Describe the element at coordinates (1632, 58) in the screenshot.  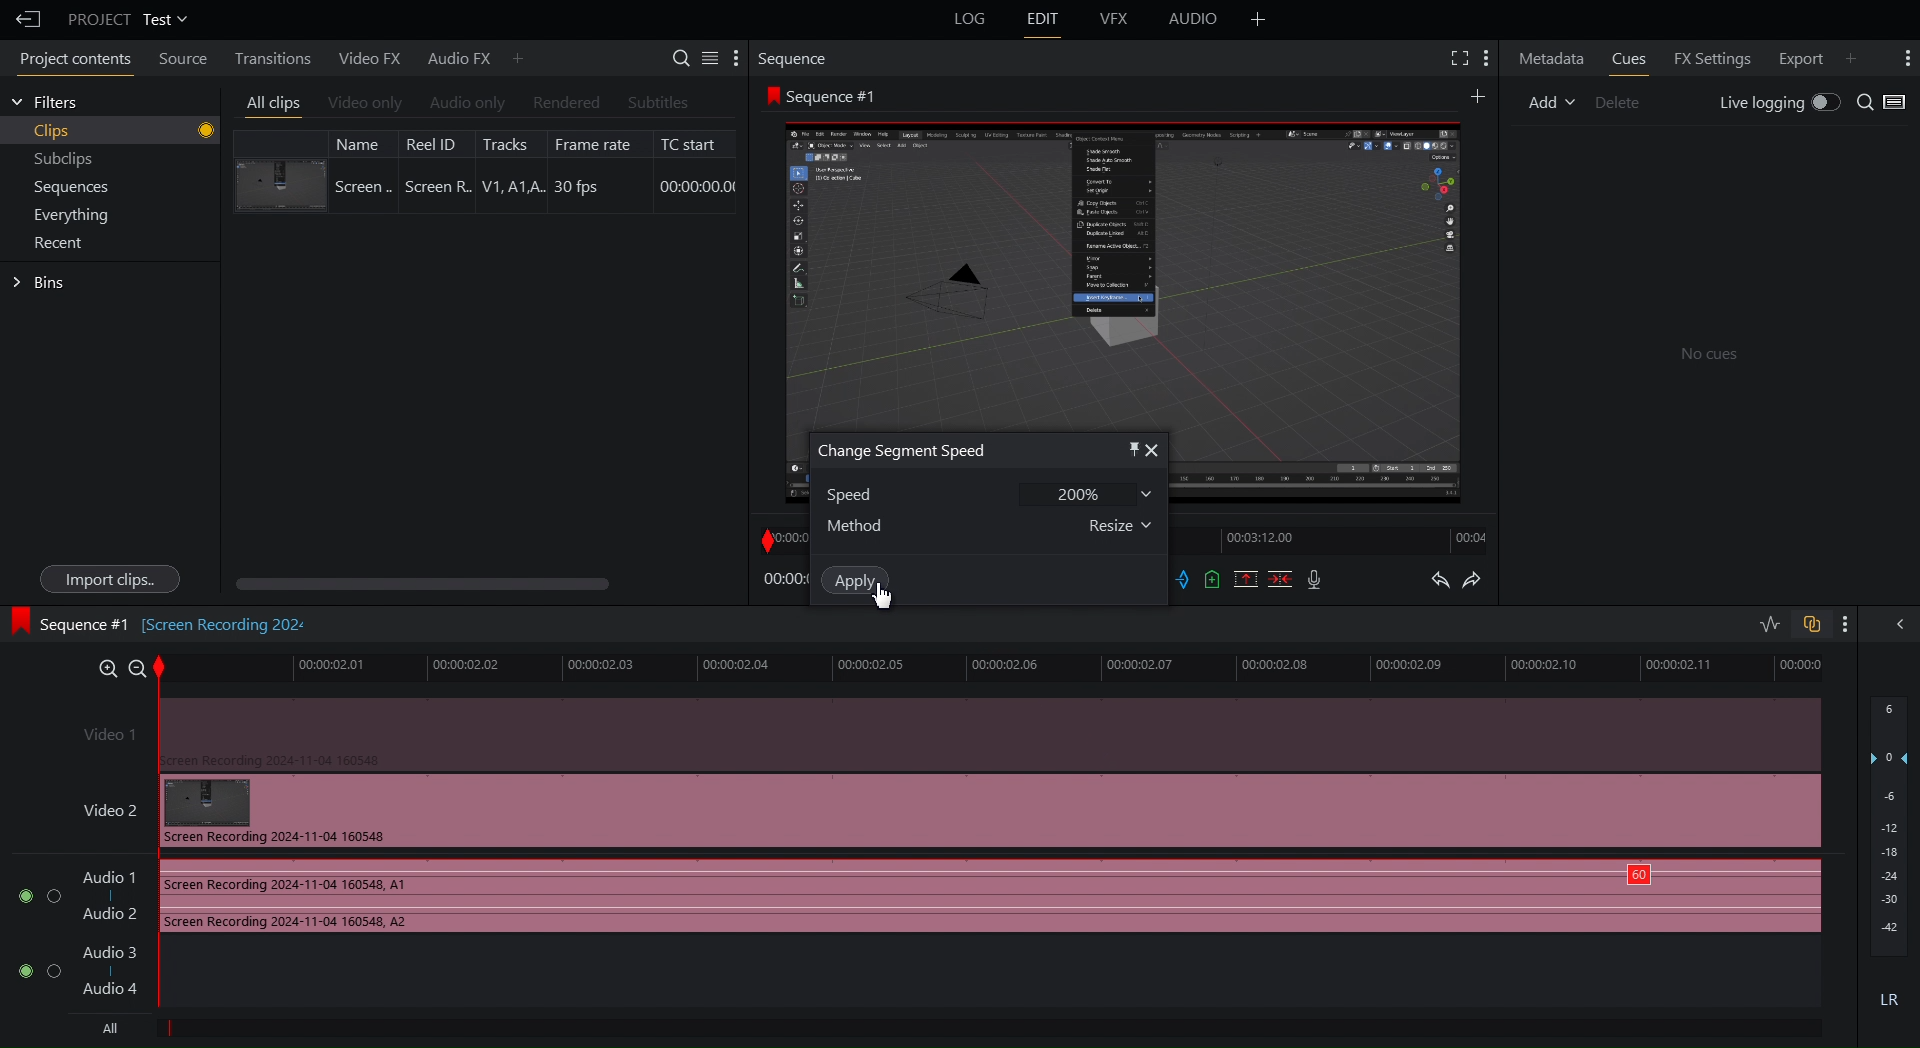
I see `Cues` at that location.